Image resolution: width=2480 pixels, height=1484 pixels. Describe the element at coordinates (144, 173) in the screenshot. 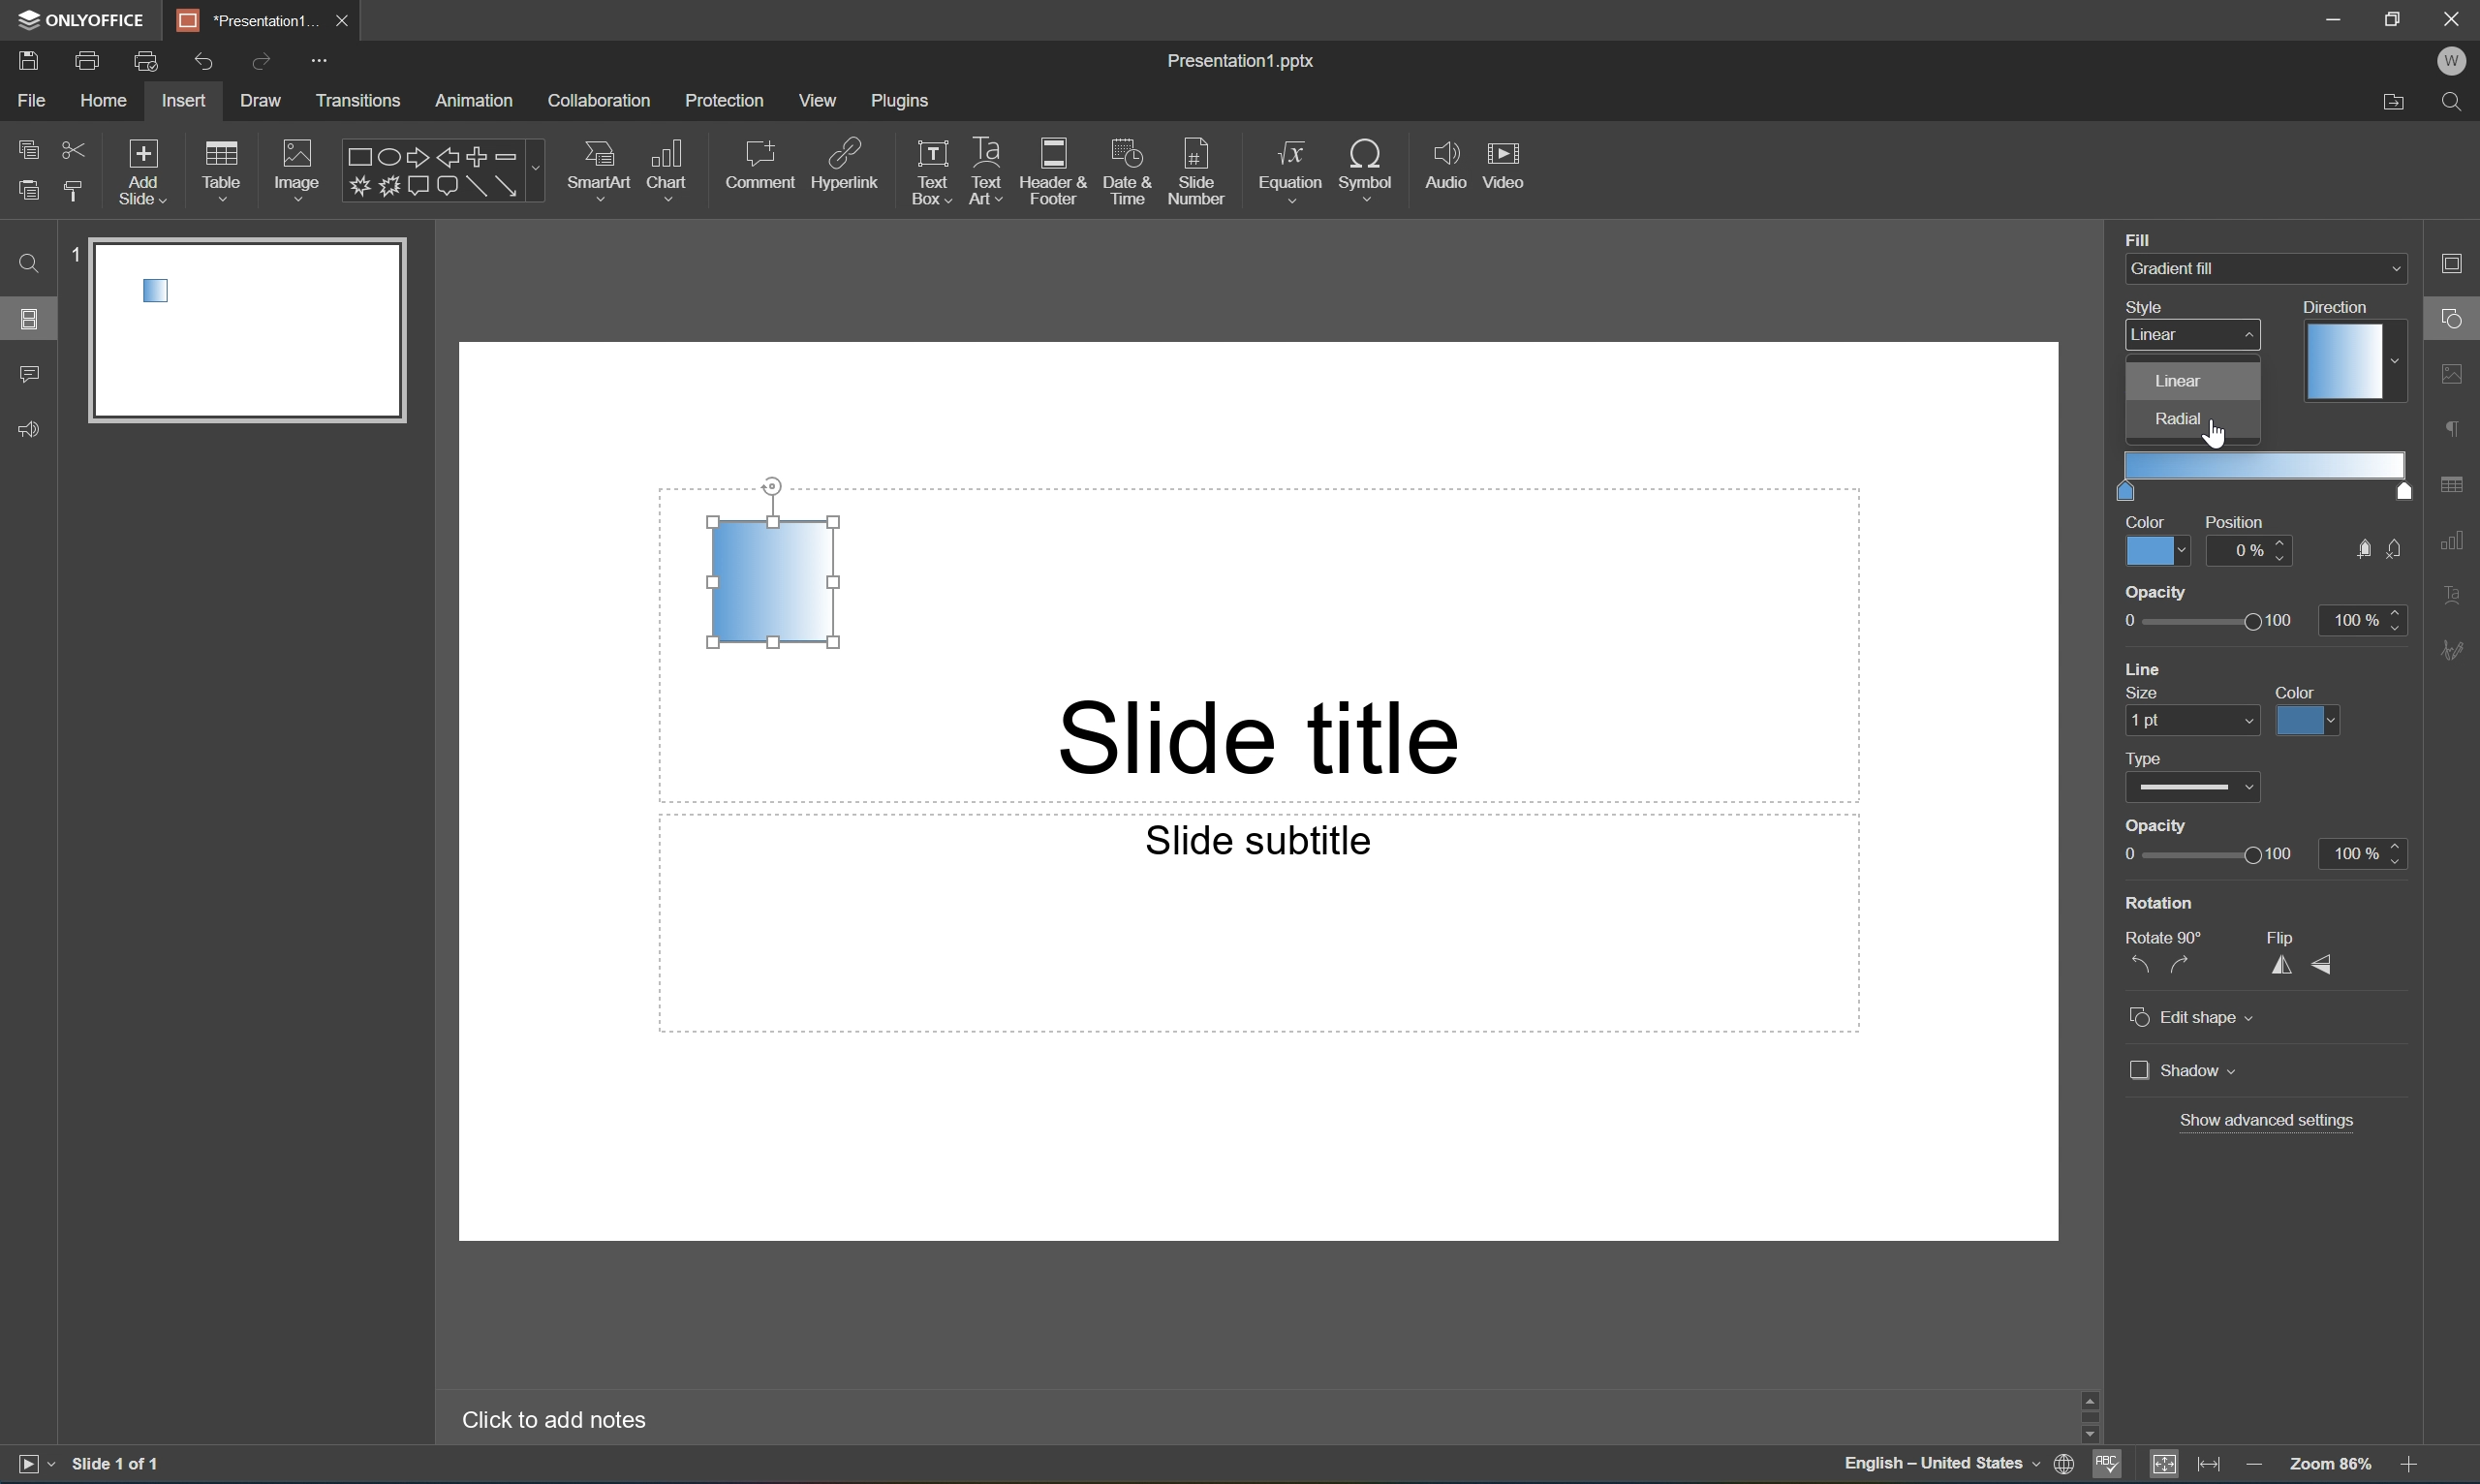

I see `Add Slide` at that location.